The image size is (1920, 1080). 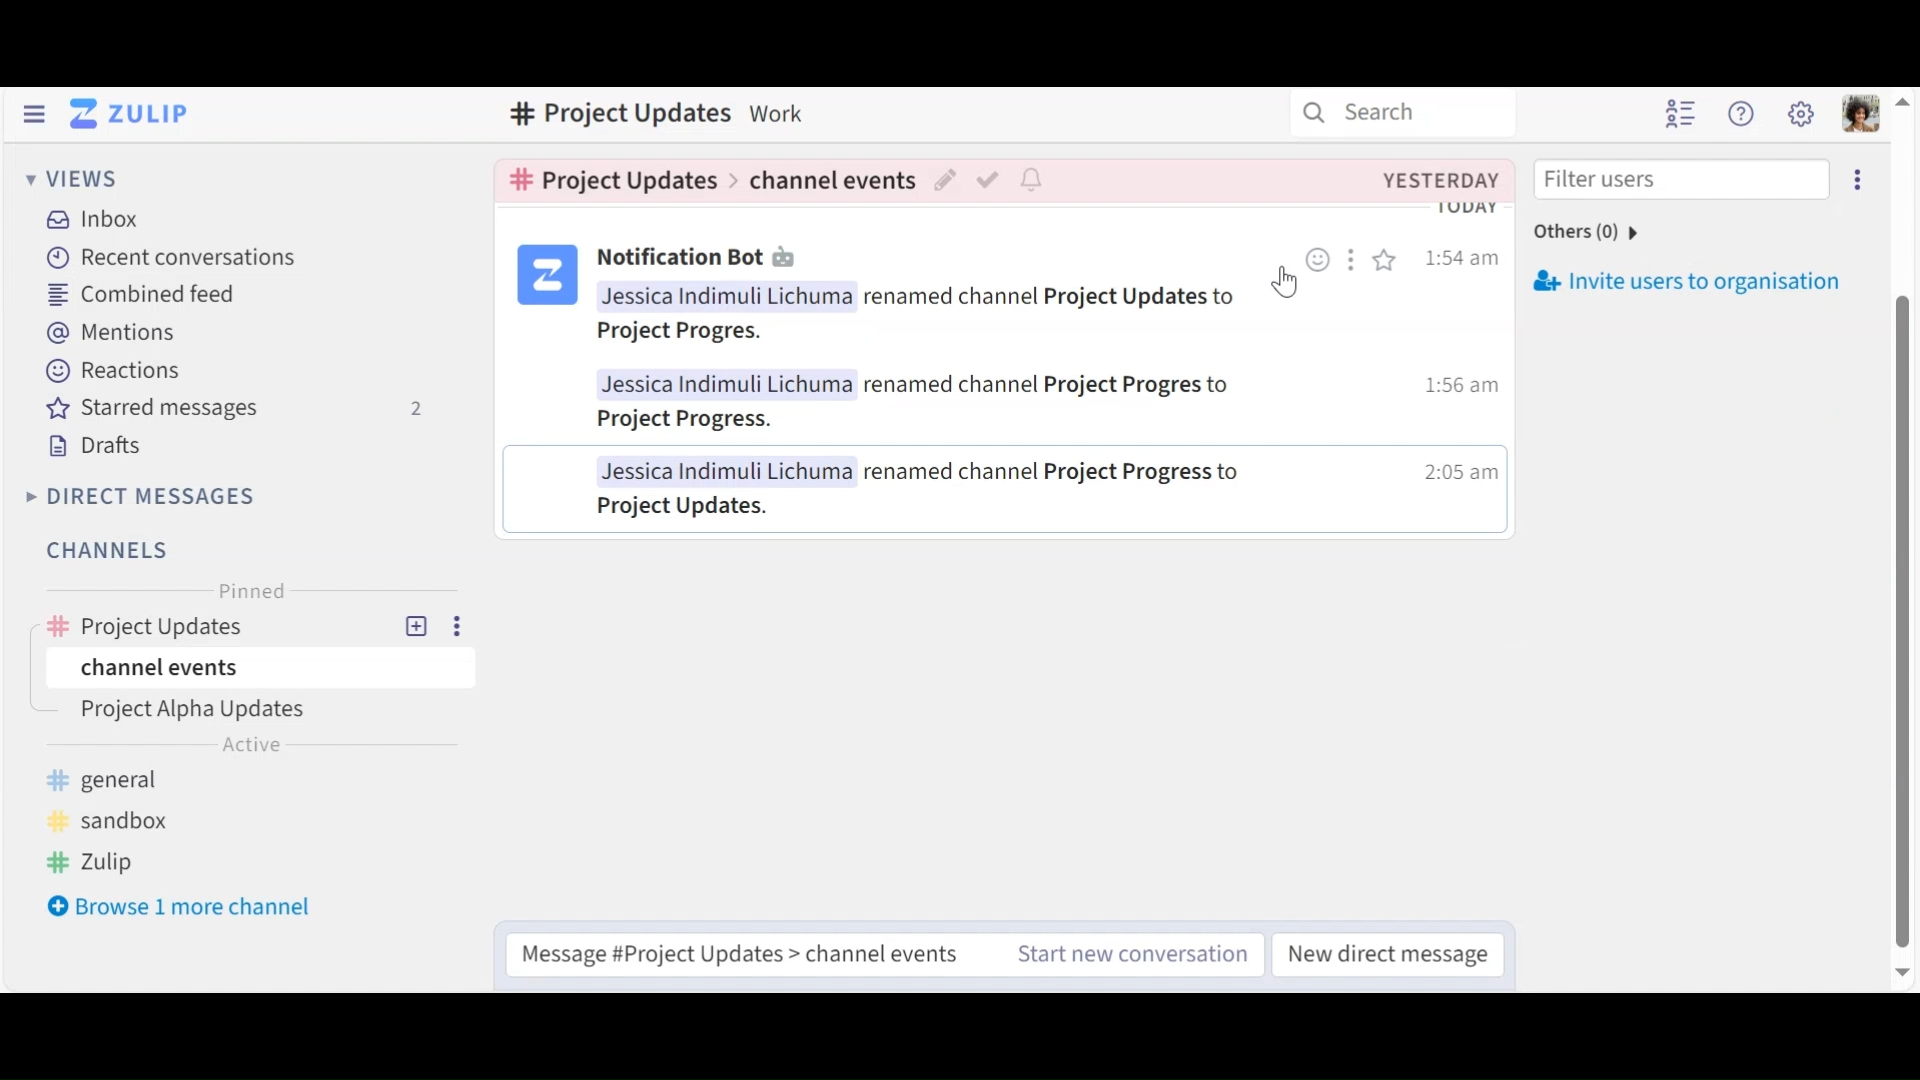 What do you see at coordinates (1606, 230) in the screenshot?
I see `Others(0)` at bounding box center [1606, 230].